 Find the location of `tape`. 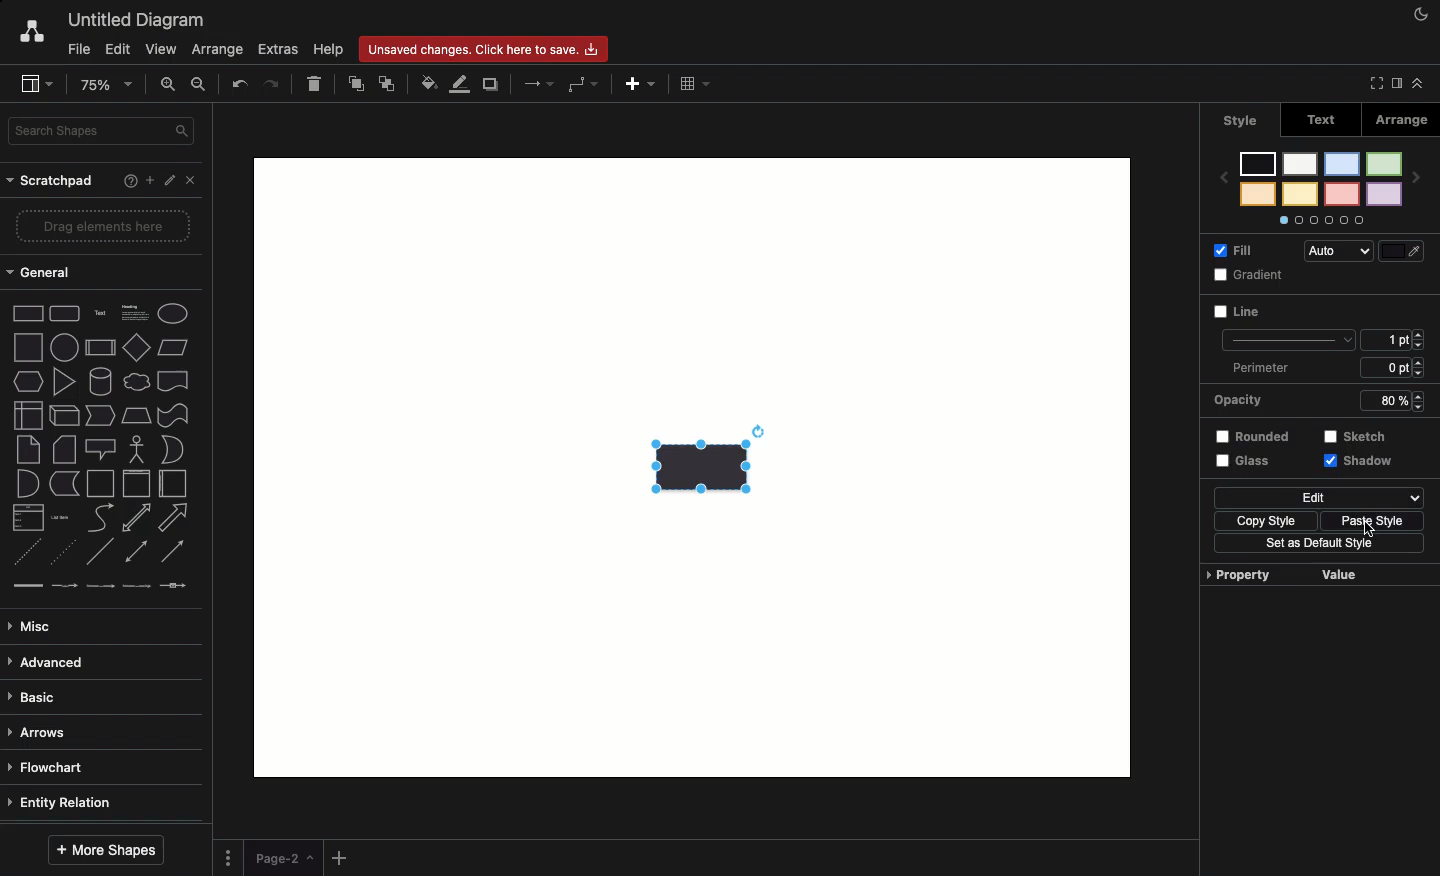

tape is located at coordinates (174, 414).